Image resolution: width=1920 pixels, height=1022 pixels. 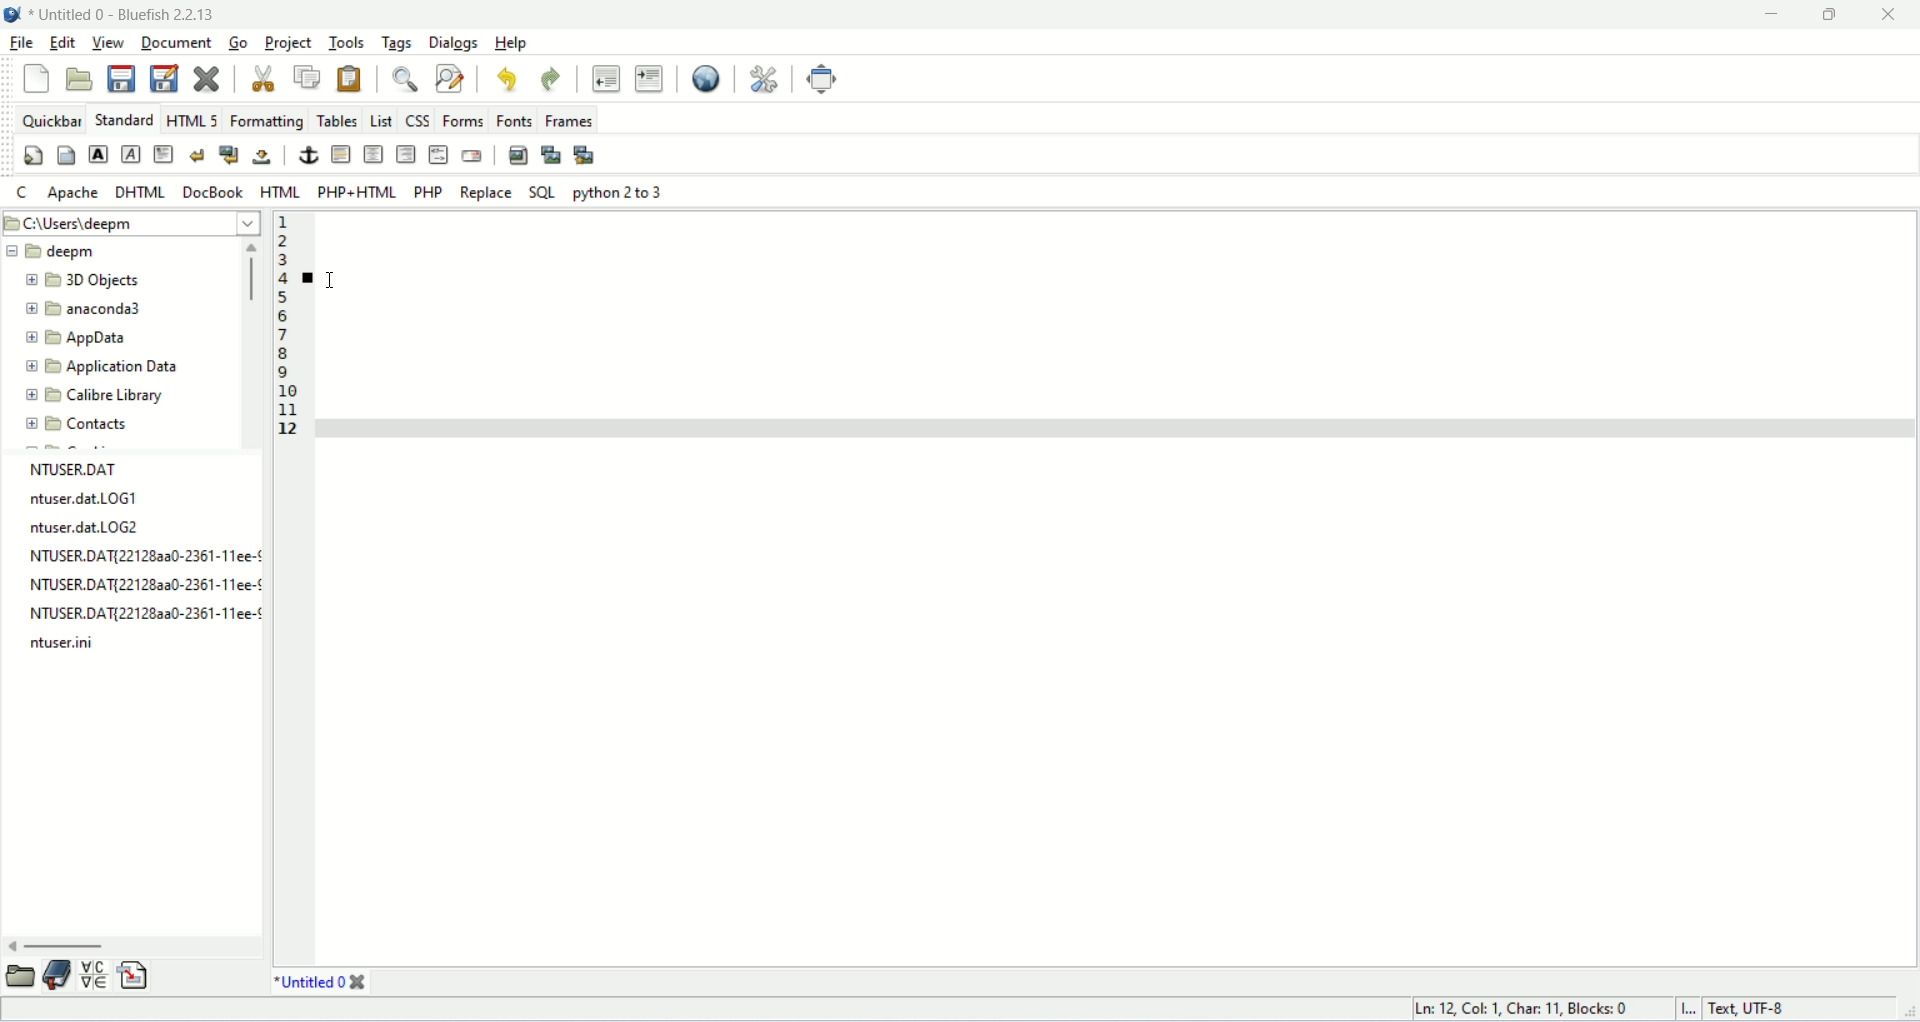 What do you see at coordinates (550, 156) in the screenshot?
I see `insert thumbnail` at bounding box center [550, 156].